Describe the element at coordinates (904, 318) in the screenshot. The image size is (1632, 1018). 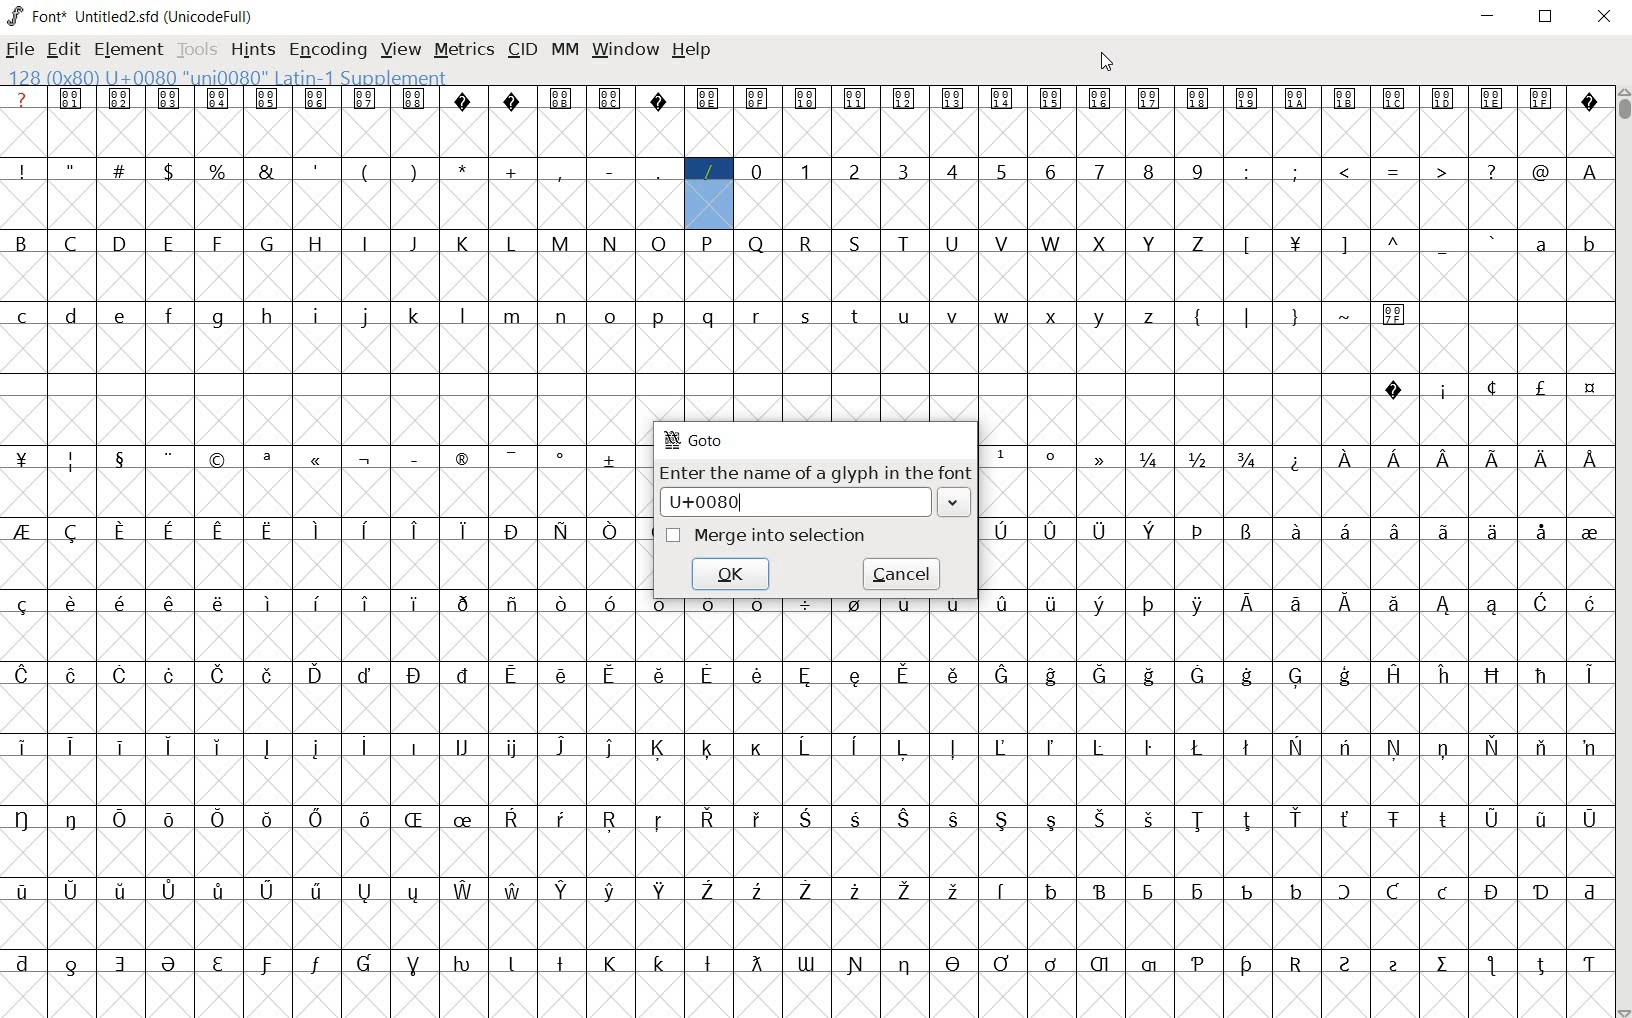
I see `glyph` at that location.